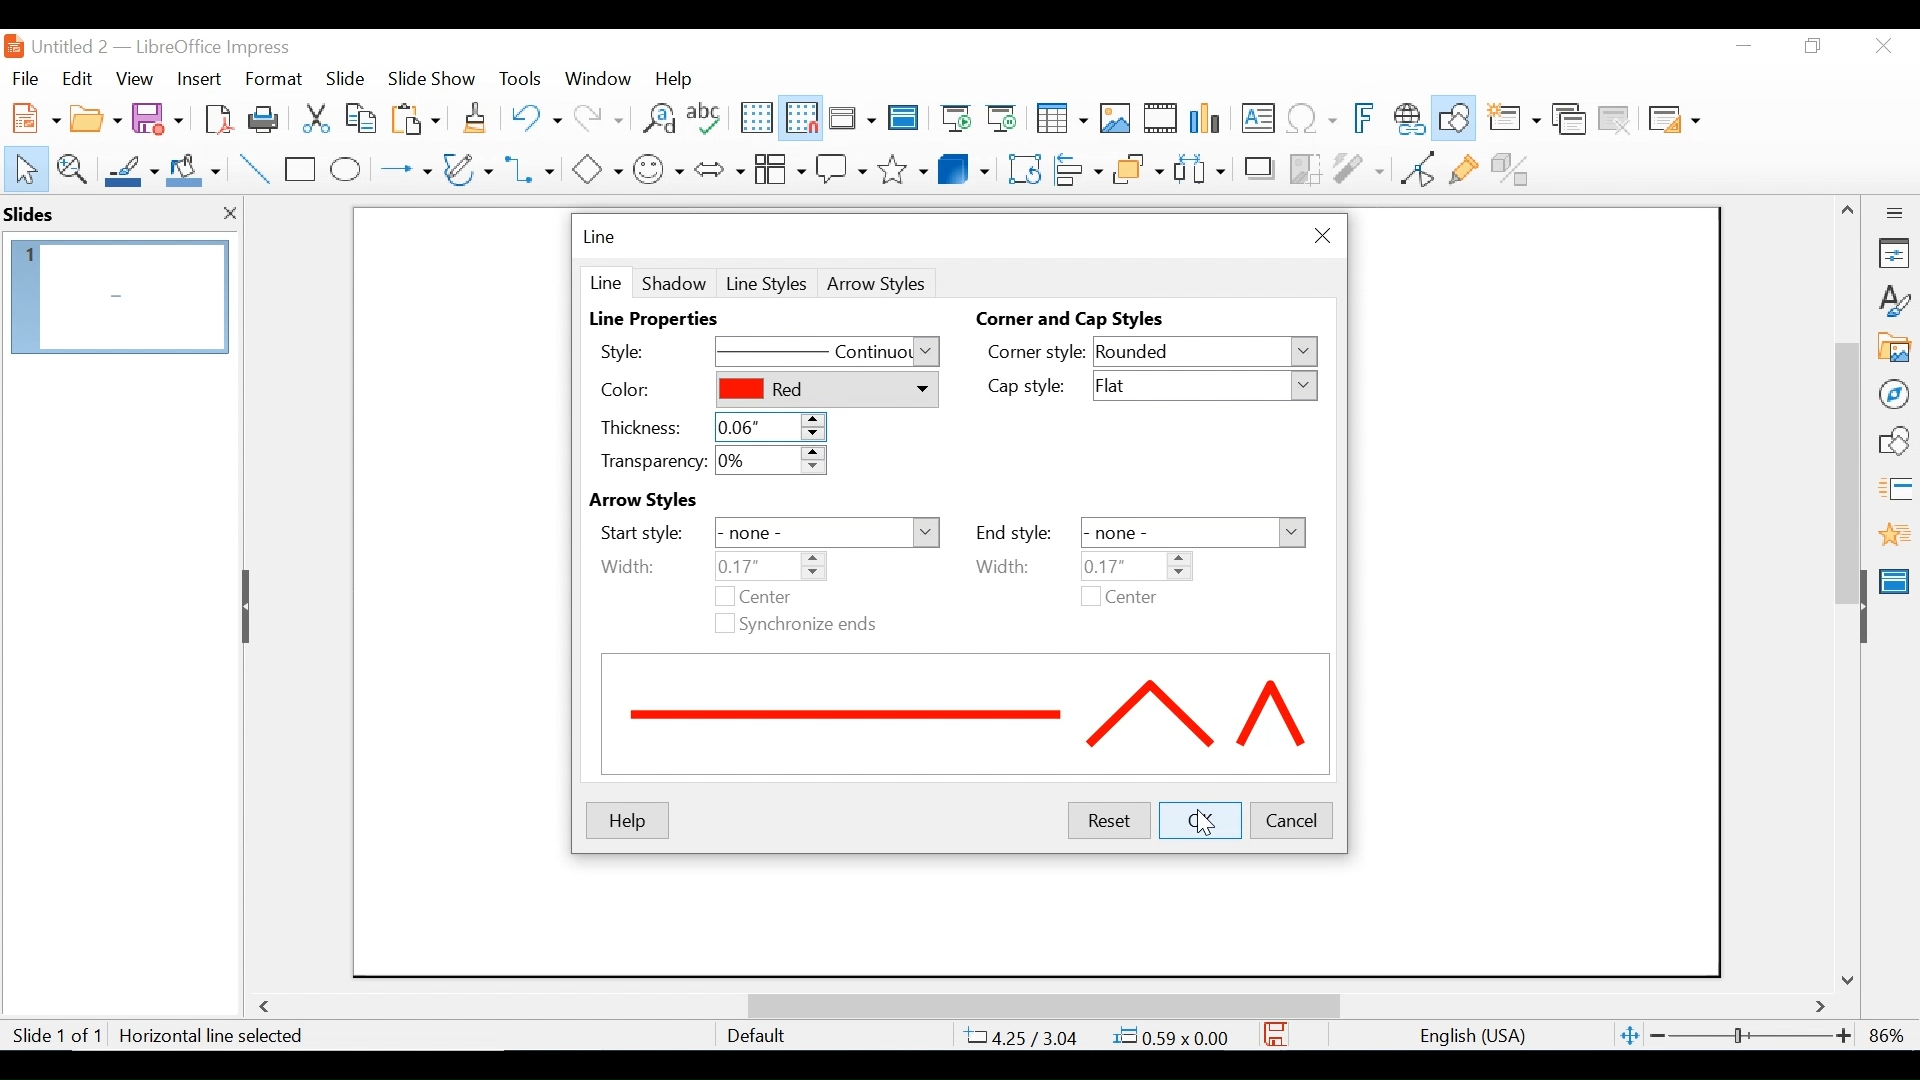  I want to click on Rounded, so click(1207, 353).